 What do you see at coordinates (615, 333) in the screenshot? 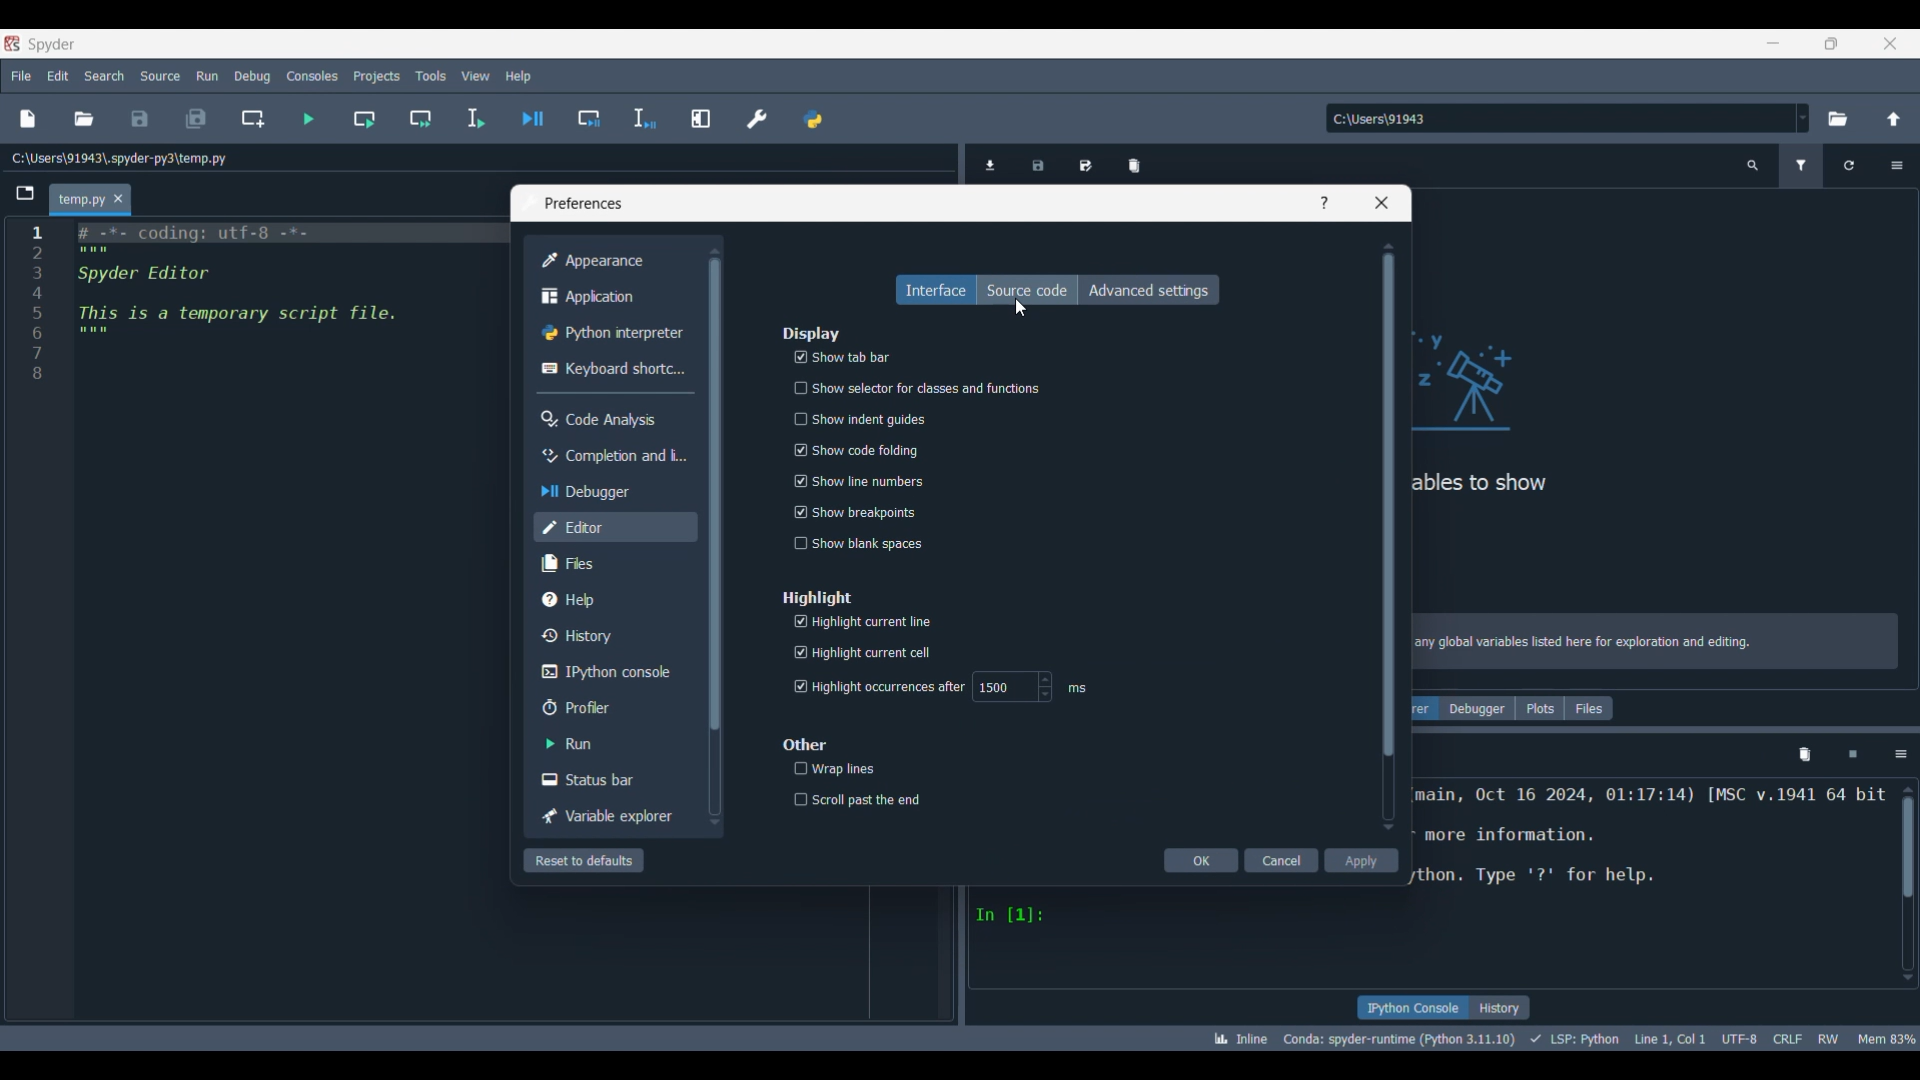
I see `Python interpreter` at bounding box center [615, 333].